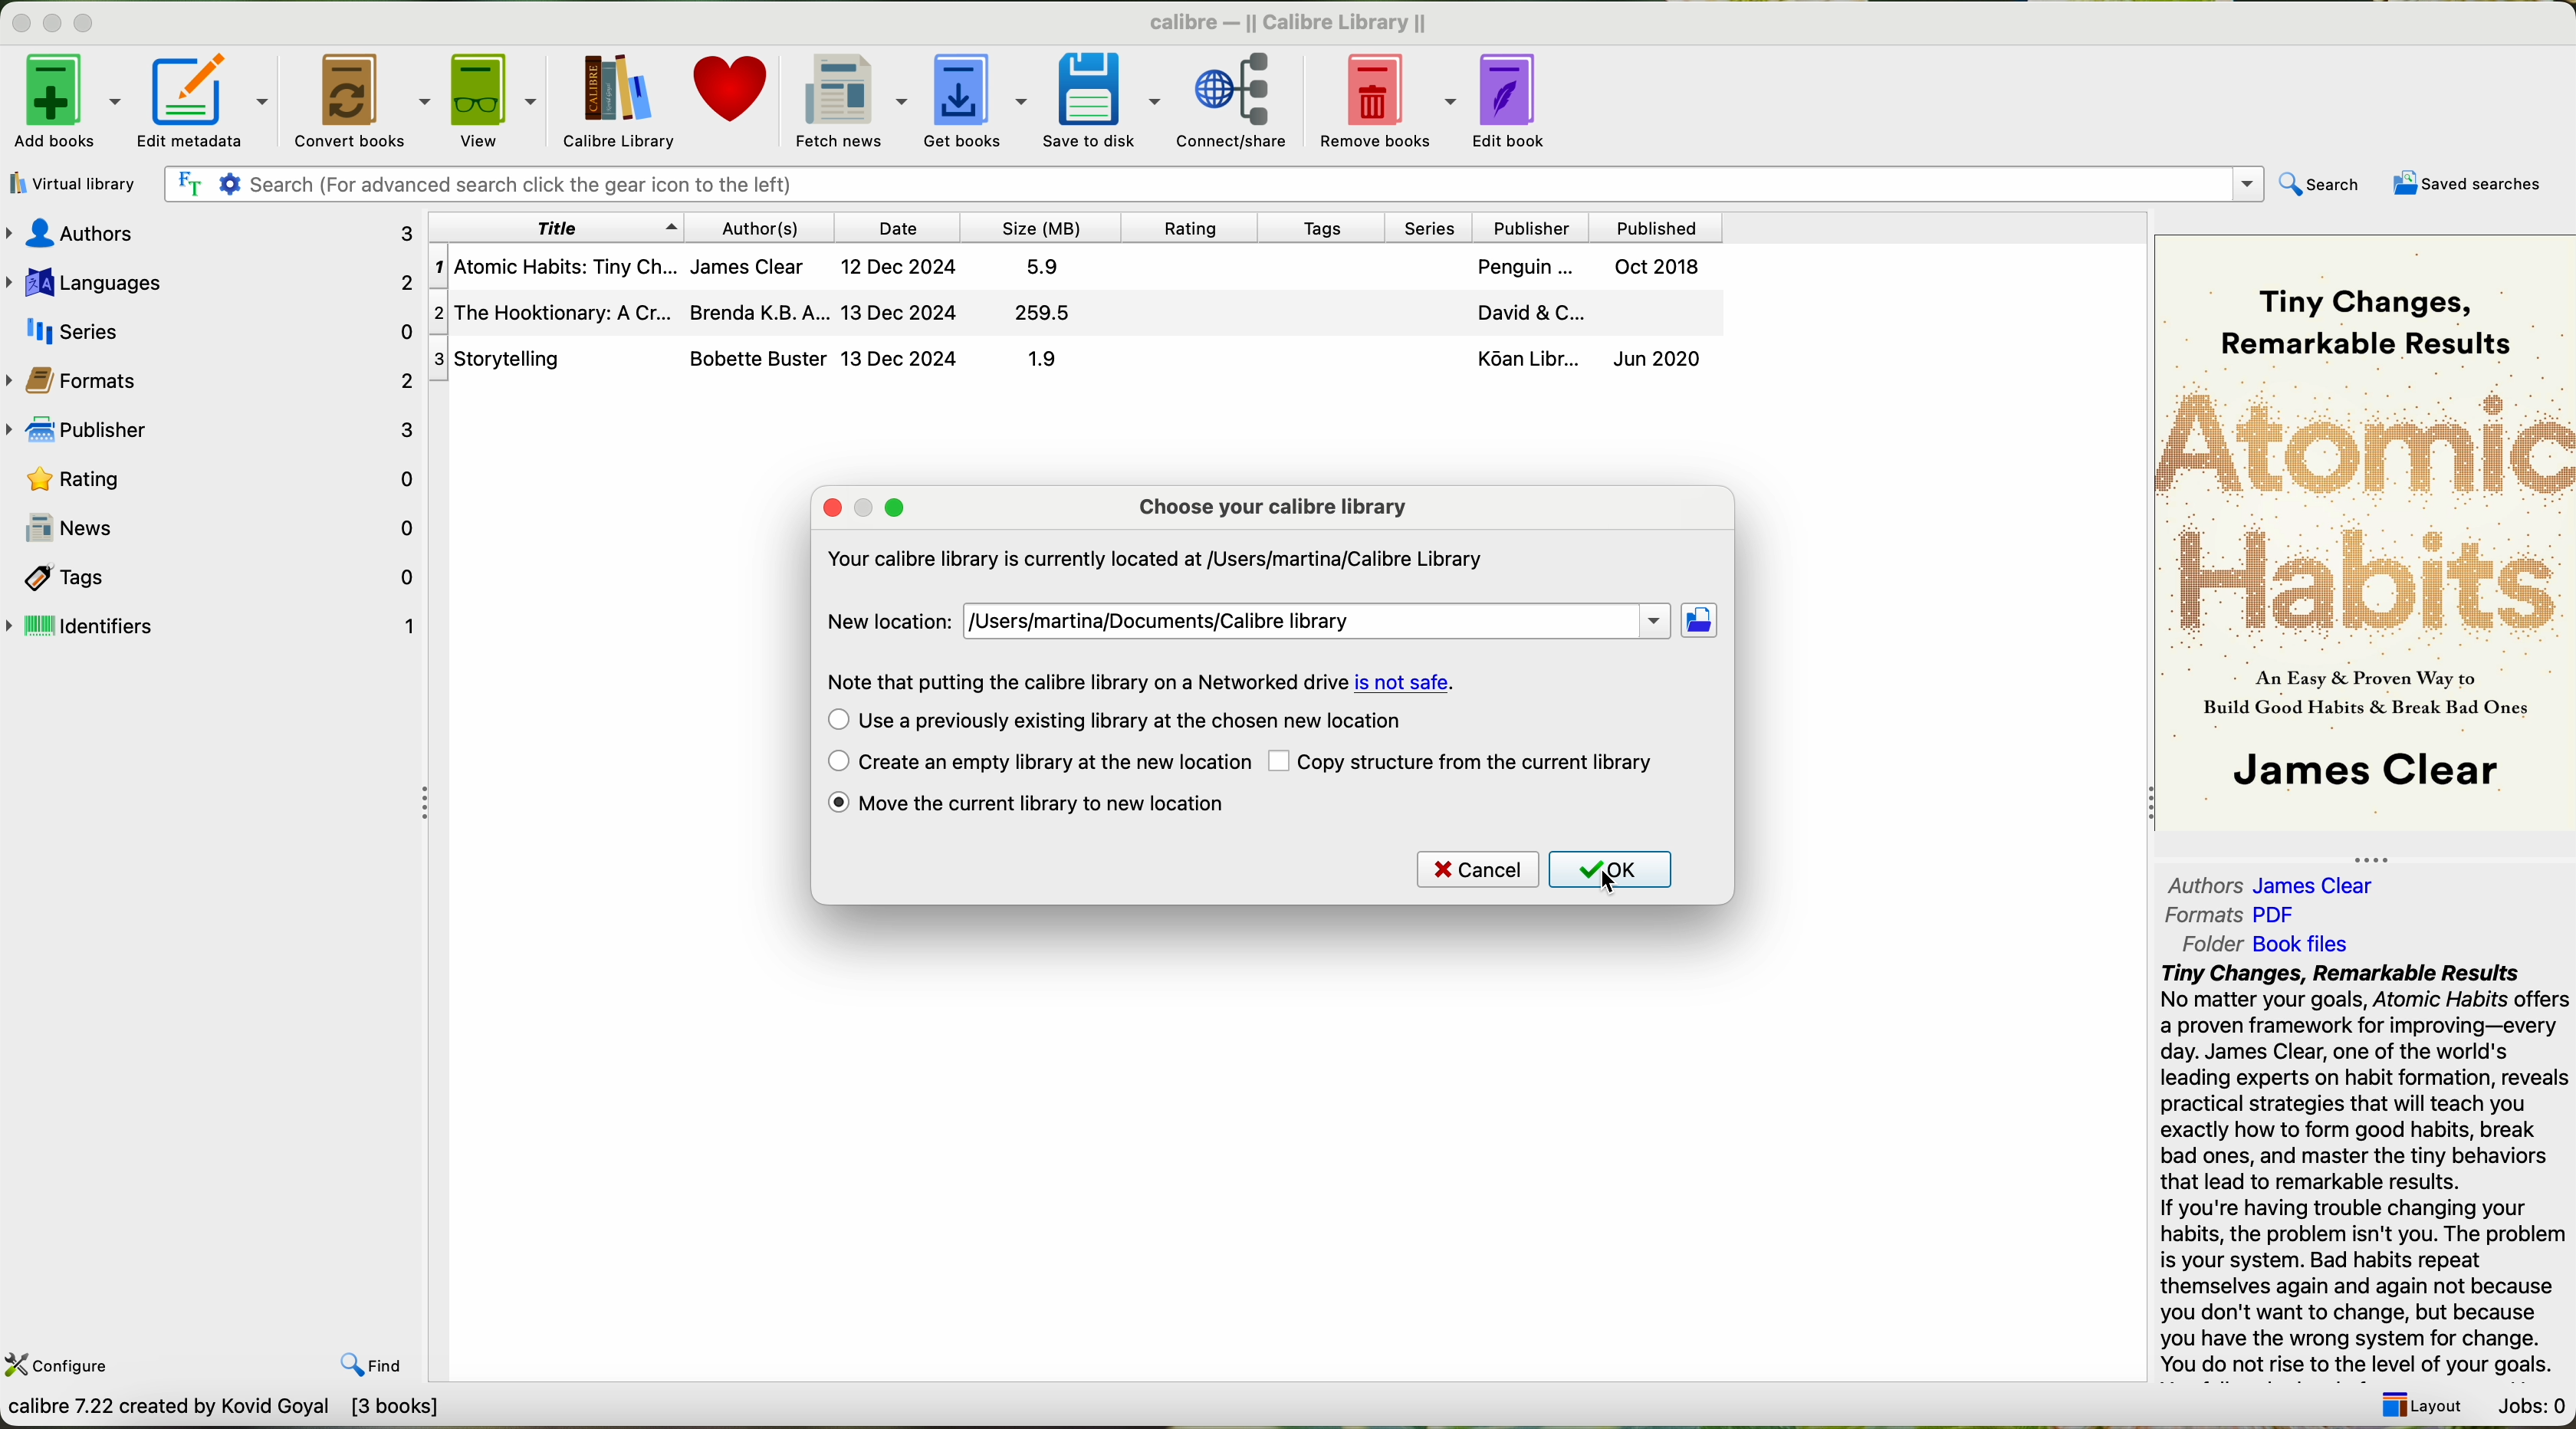 Image resolution: width=2576 pixels, height=1429 pixels. I want to click on David & C..., so click(1578, 314).